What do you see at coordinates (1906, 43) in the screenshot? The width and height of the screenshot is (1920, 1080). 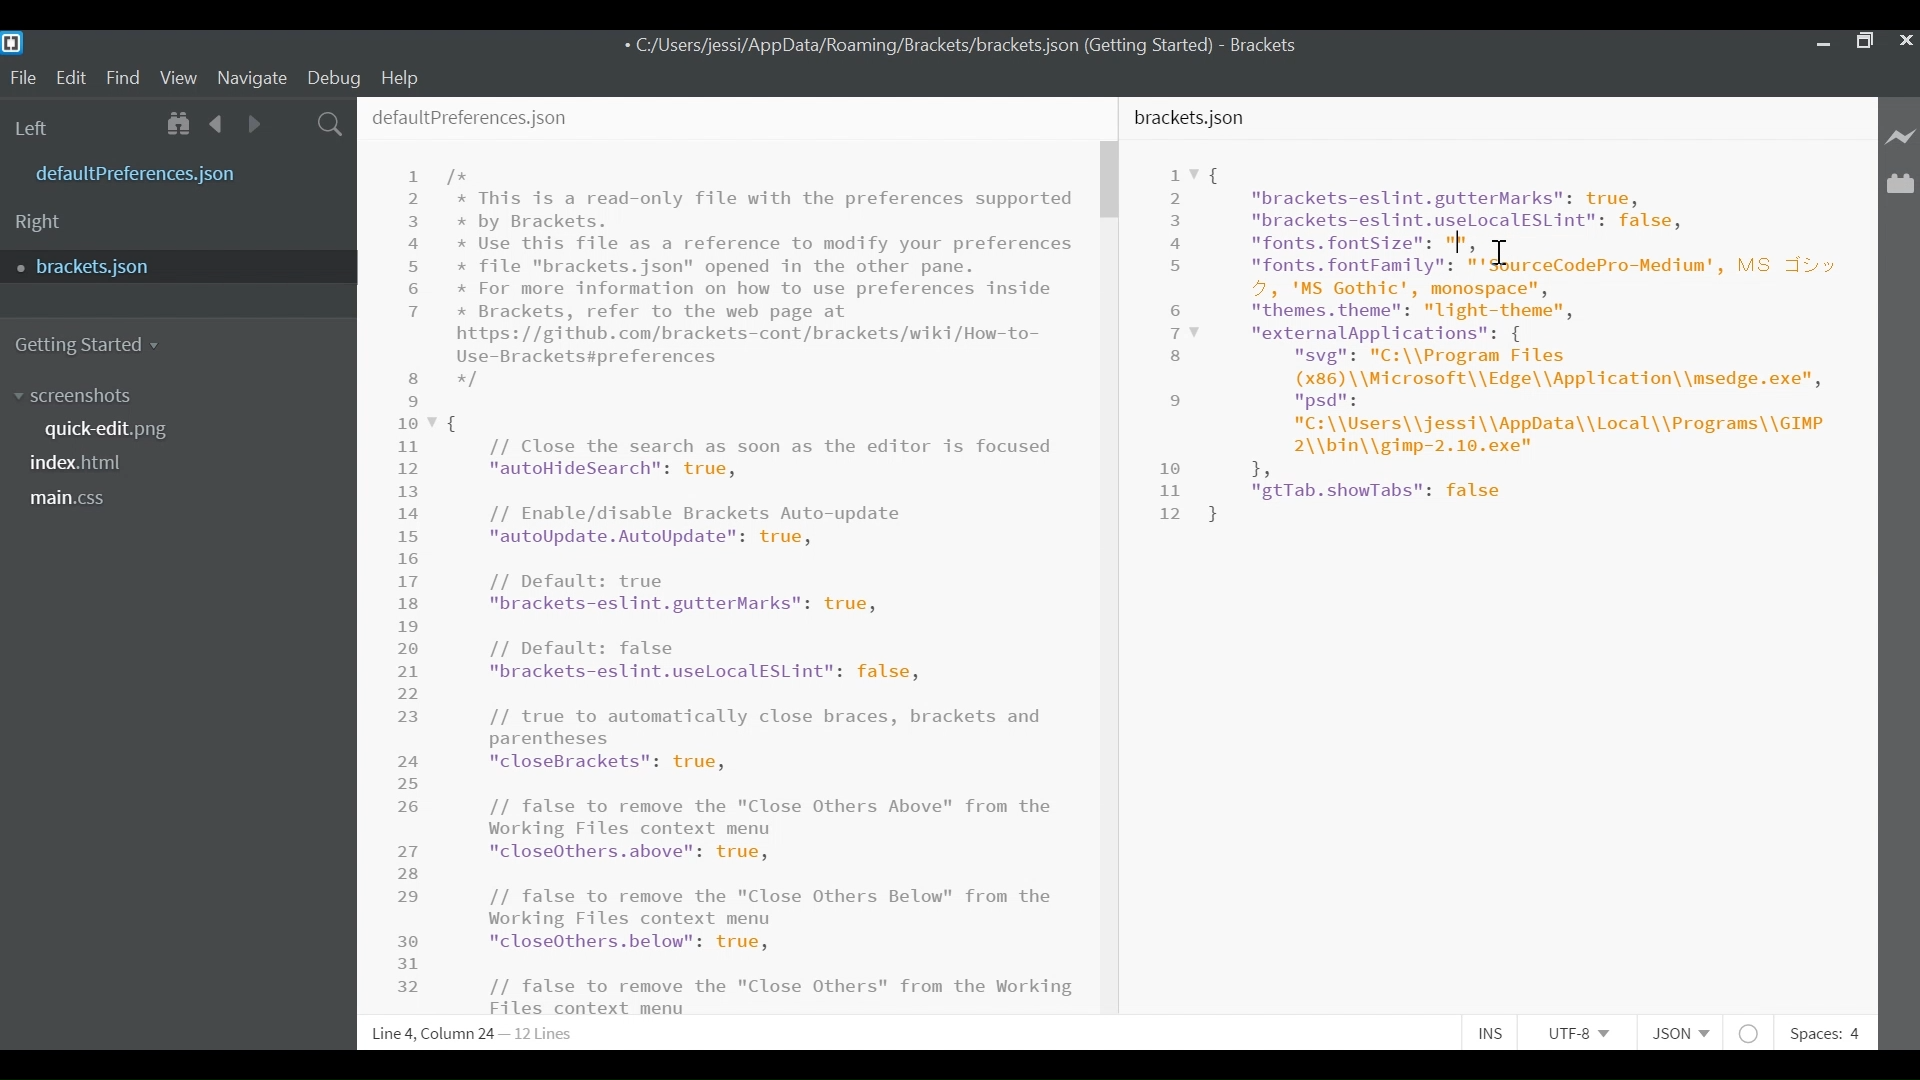 I see `Close` at bounding box center [1906, 43].